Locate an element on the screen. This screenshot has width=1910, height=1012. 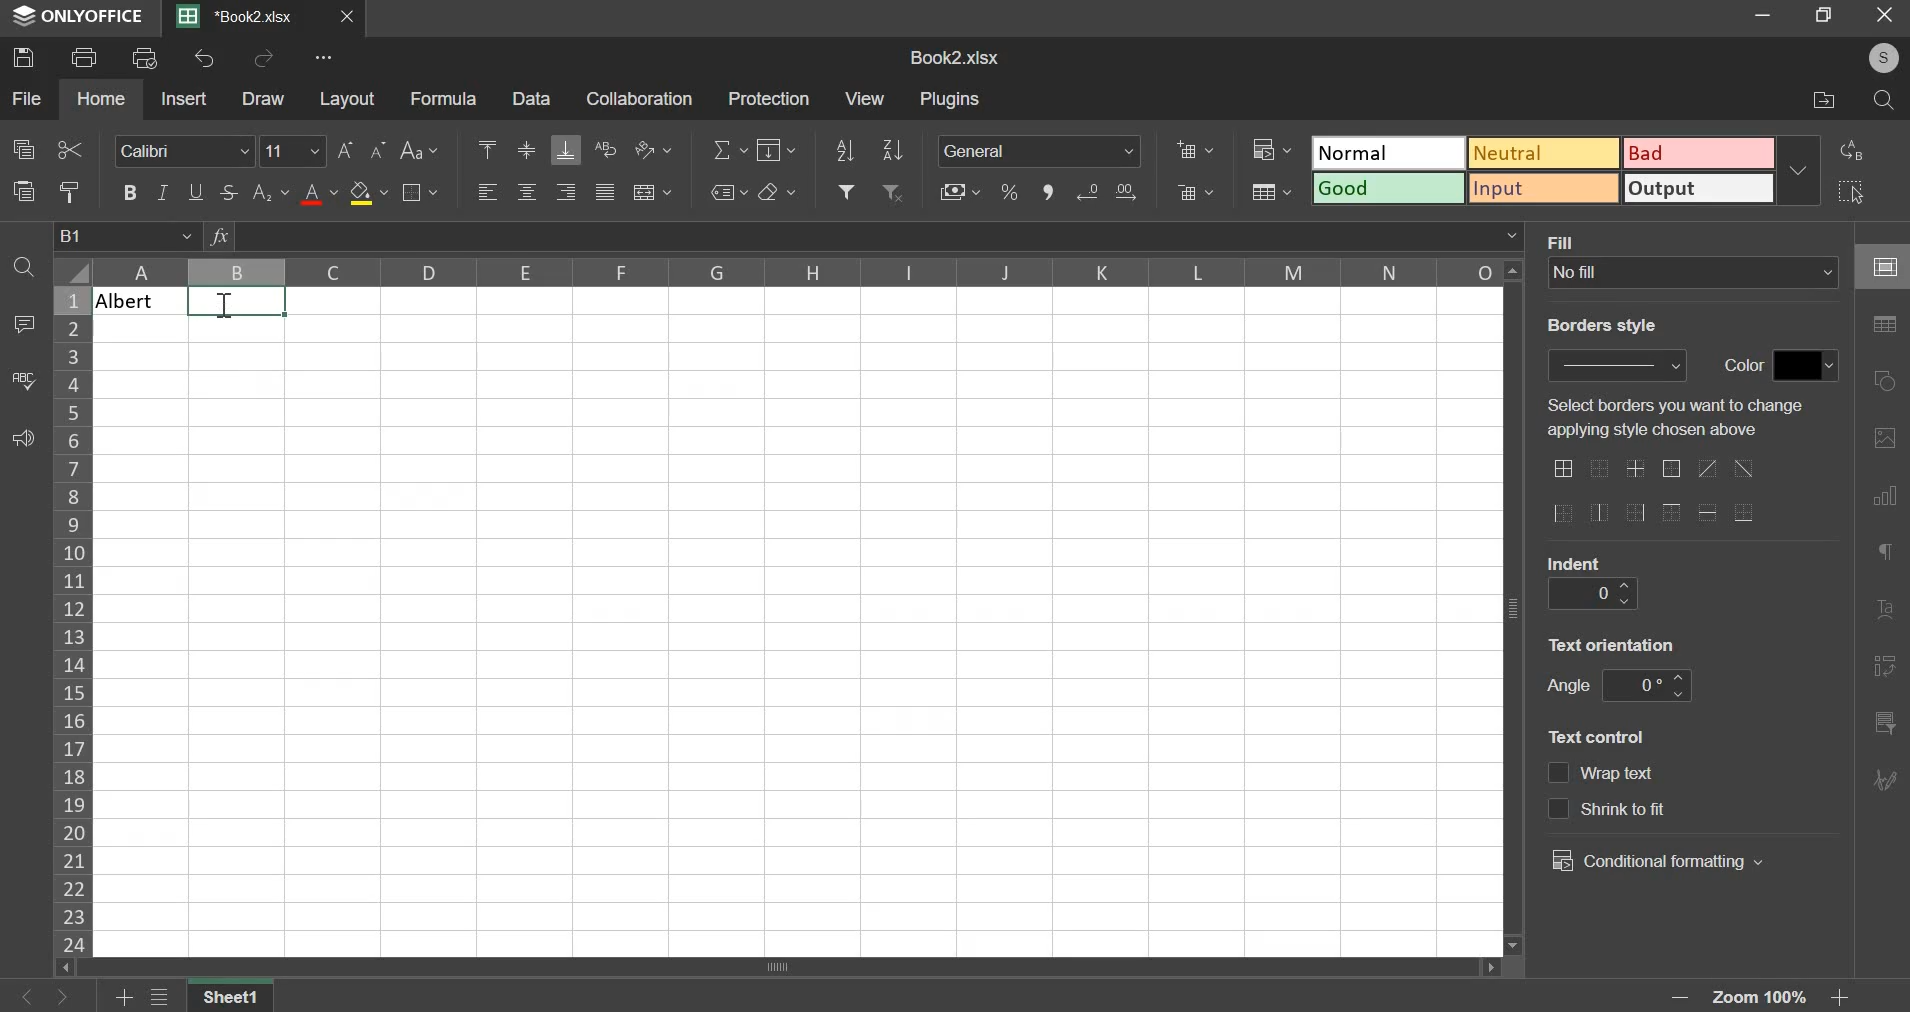
color is located at coordinates (1809, 365).